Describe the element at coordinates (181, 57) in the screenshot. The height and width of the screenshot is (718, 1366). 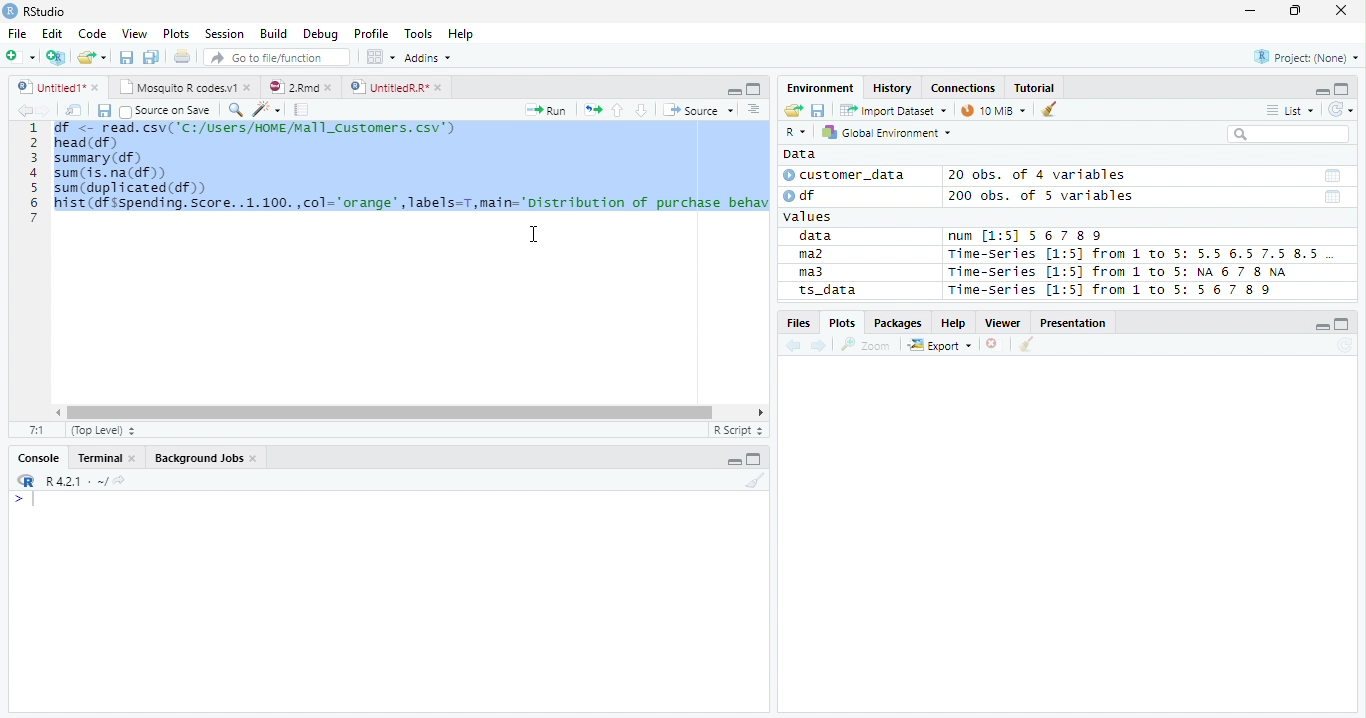
I see `Print` at that location.